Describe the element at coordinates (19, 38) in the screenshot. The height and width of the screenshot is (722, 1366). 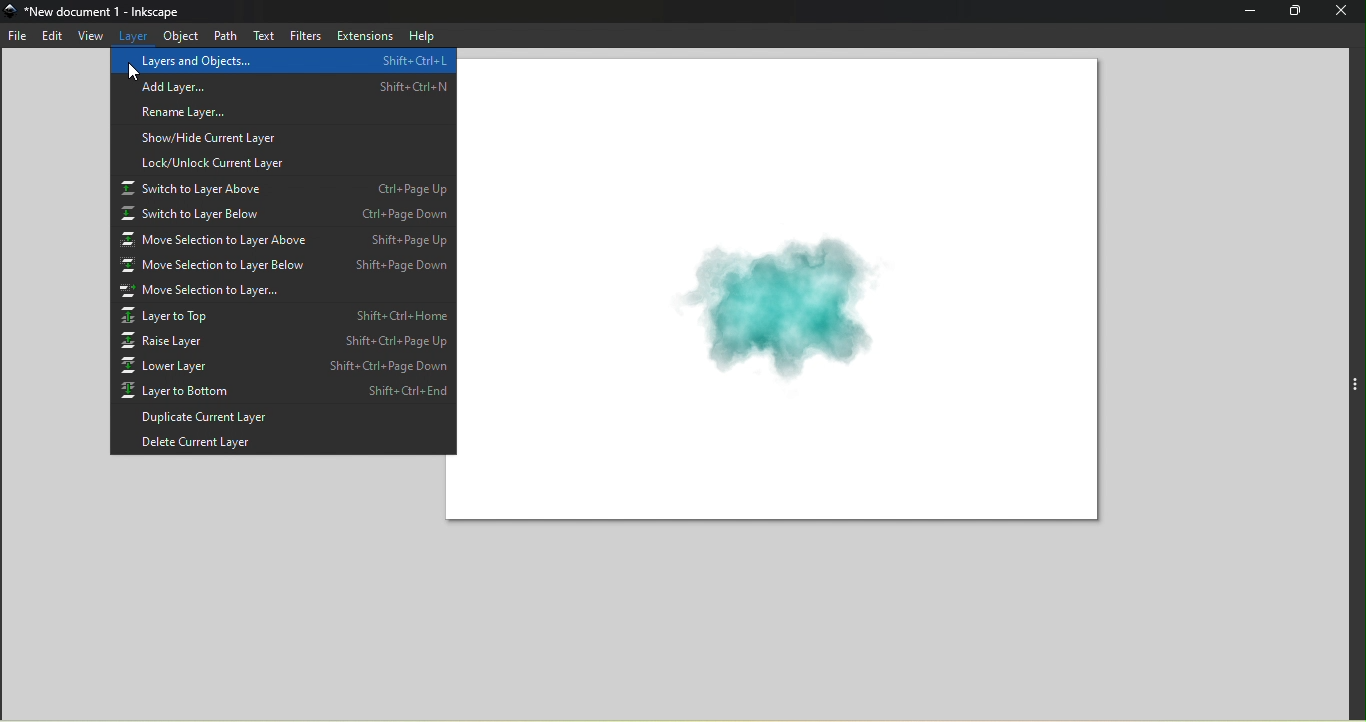
I see `File` at that location.